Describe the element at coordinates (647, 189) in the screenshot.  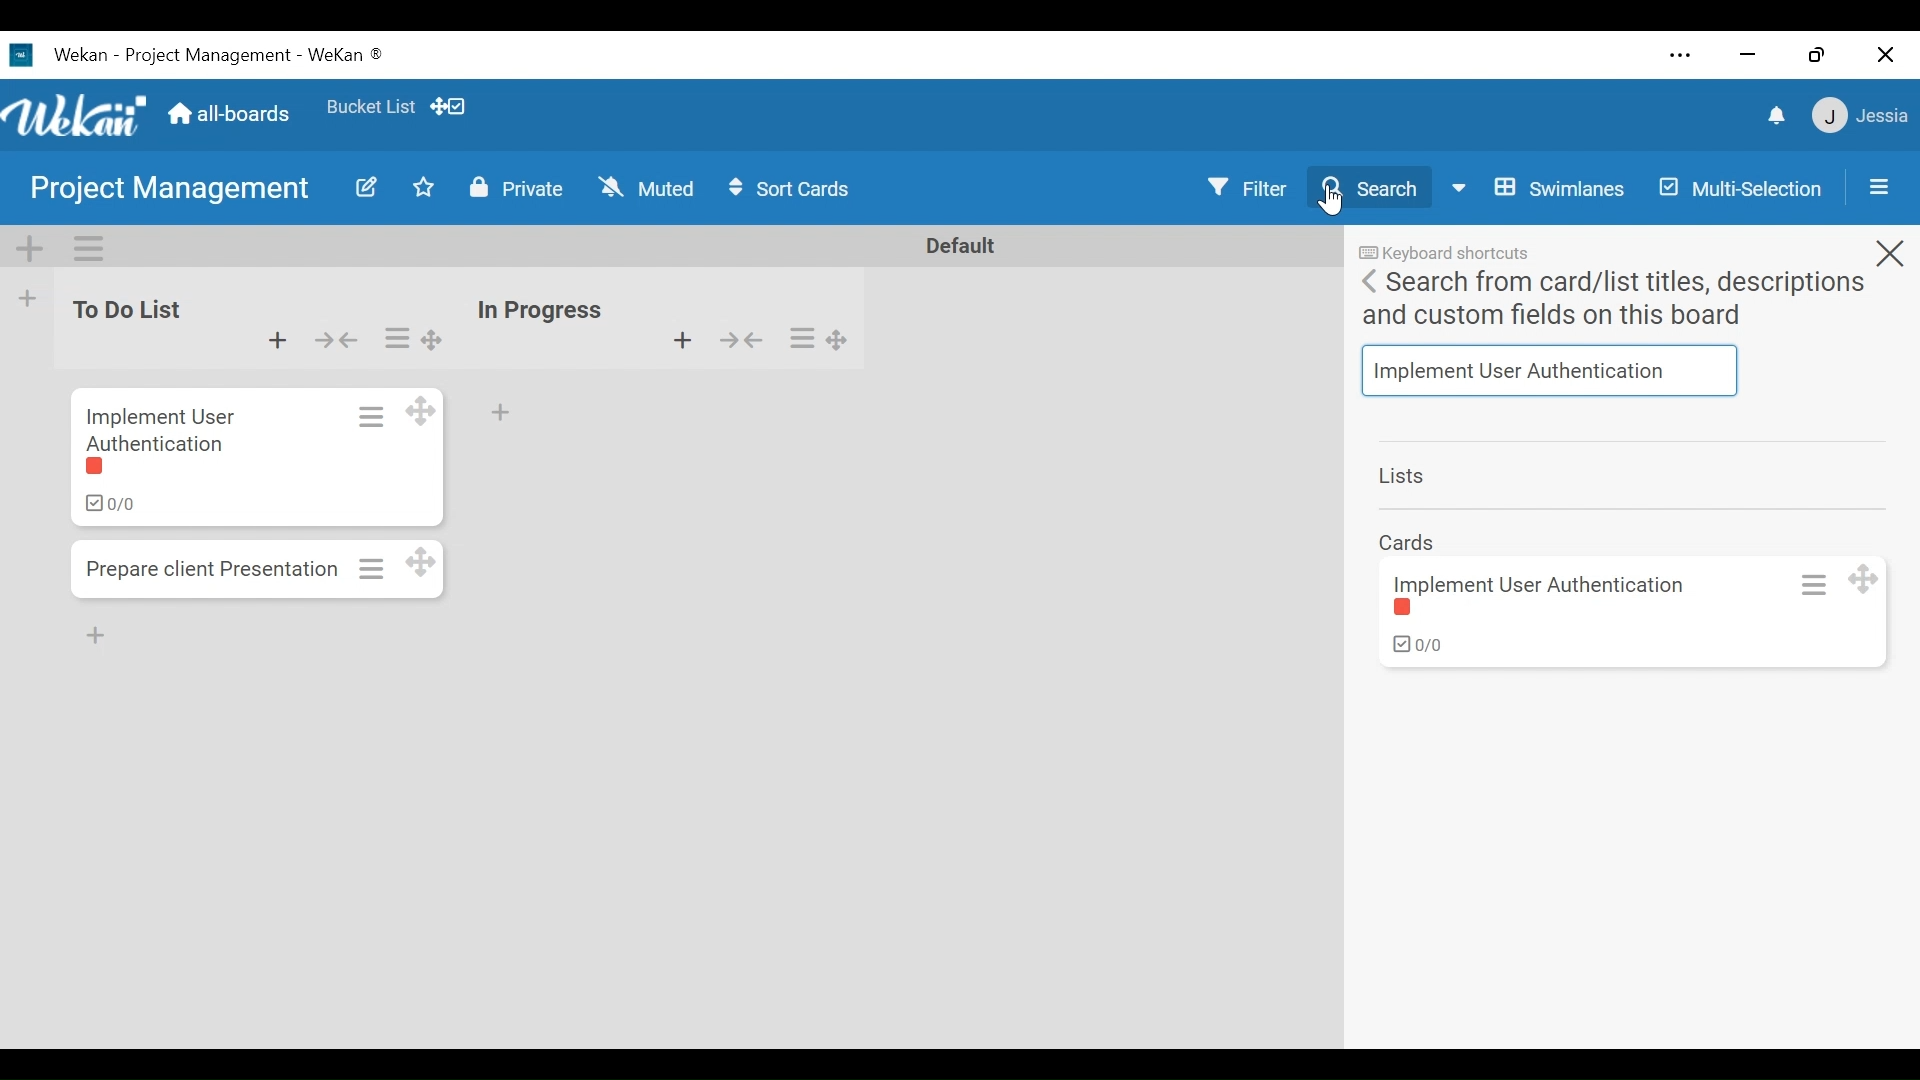
I see `Muted` at that location.